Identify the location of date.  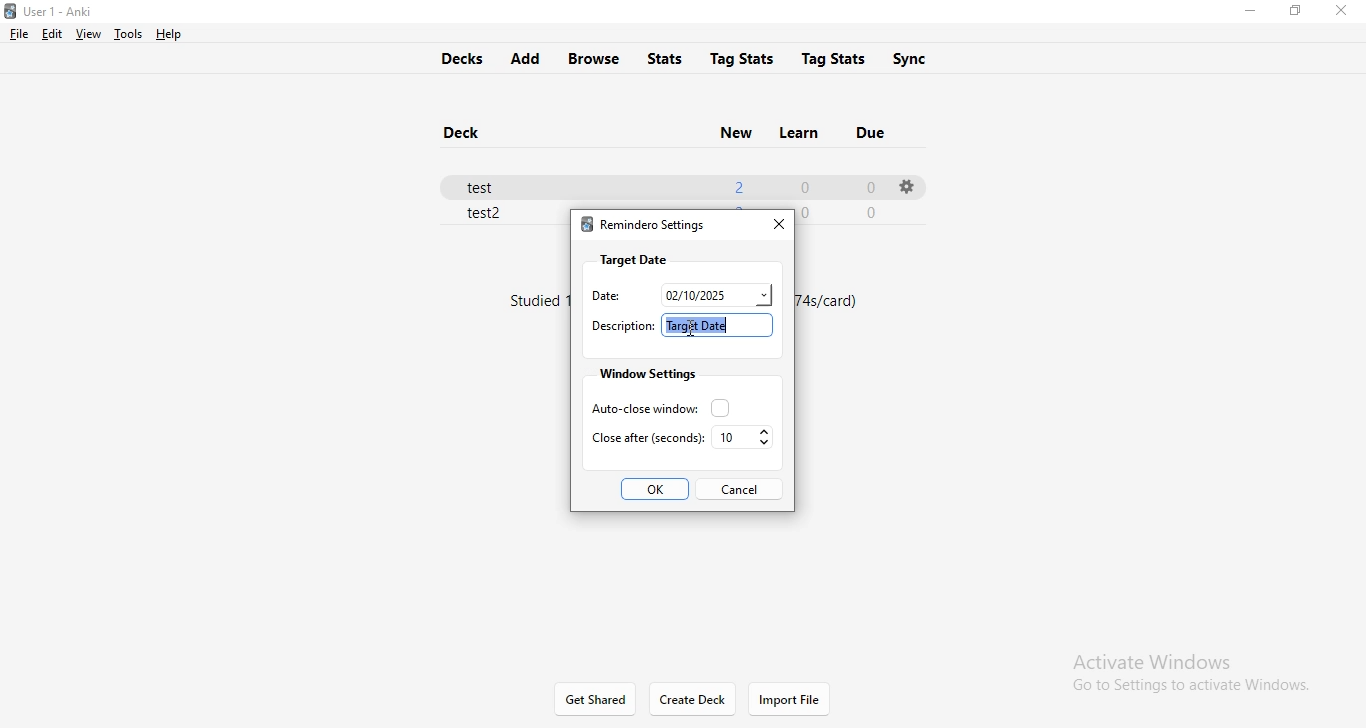
(716, 293).